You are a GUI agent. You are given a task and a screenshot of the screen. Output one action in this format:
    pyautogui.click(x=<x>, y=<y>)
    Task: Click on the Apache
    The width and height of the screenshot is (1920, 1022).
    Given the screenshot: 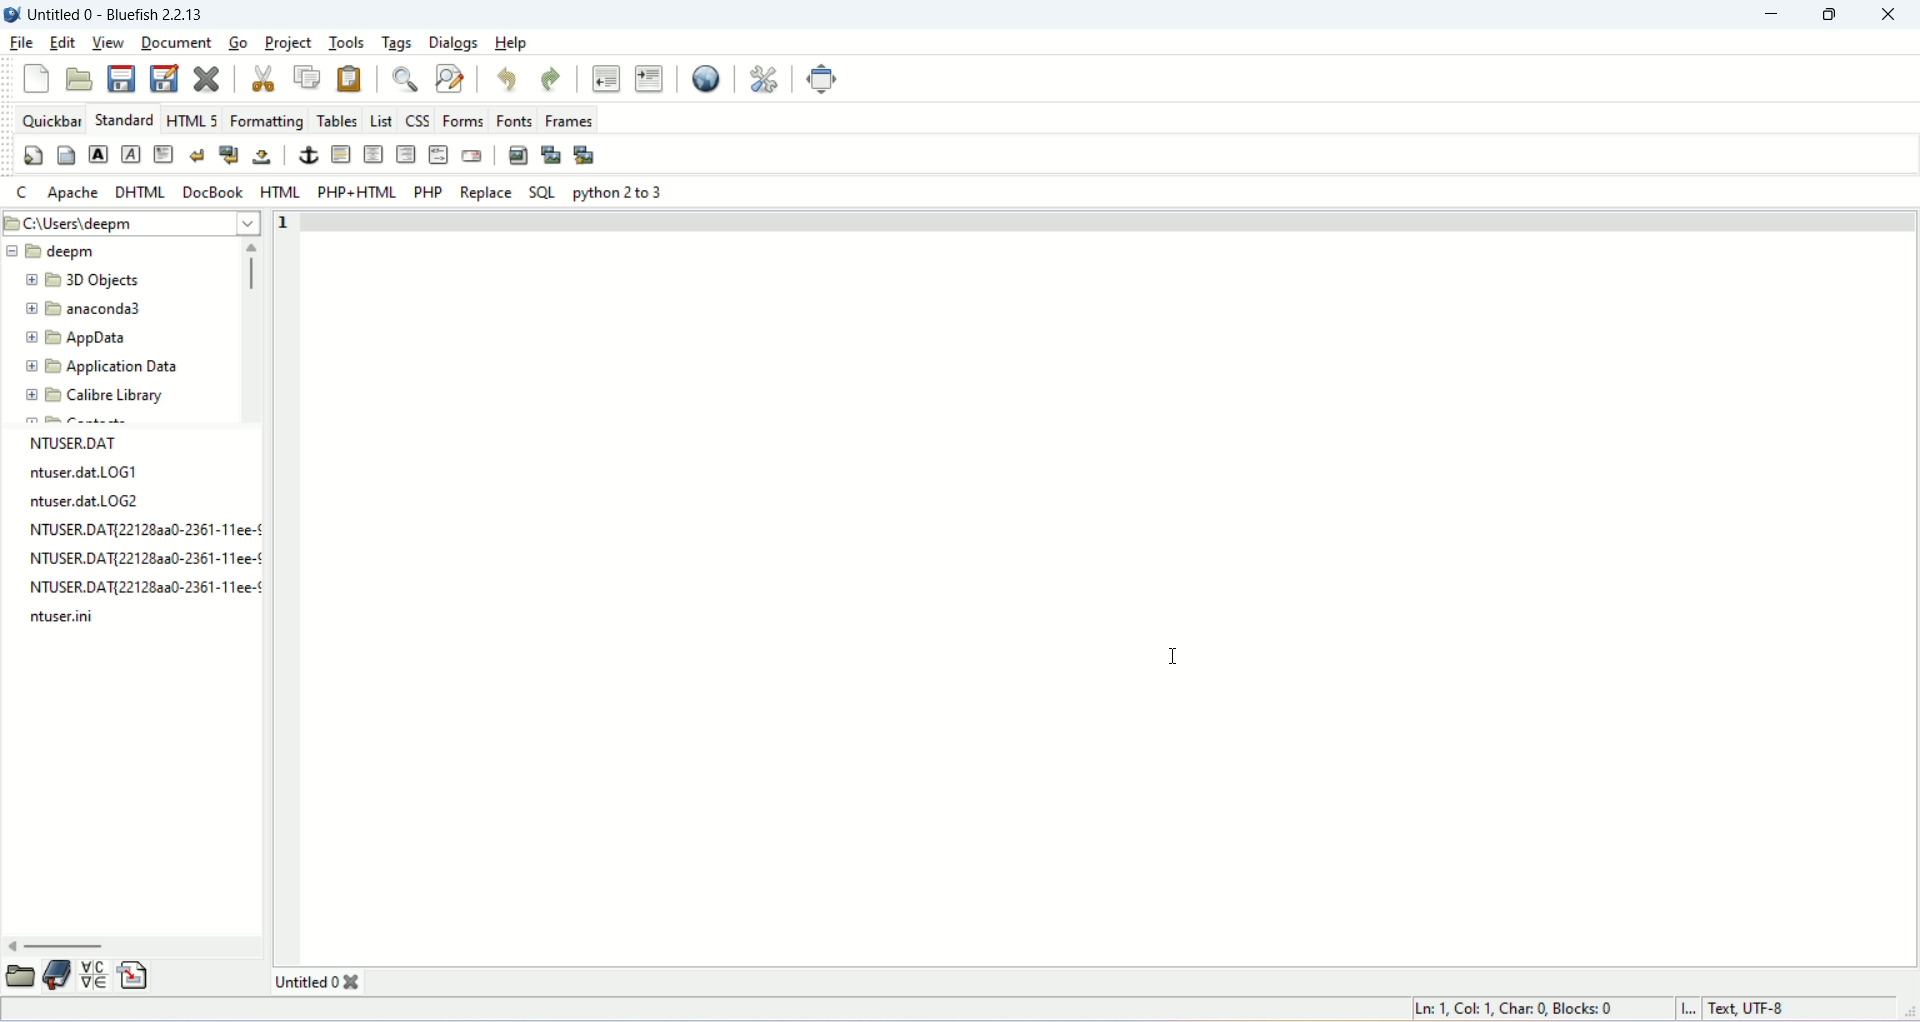 What is the action you would take?
    pyautogui.click(x=70, y=190)
    